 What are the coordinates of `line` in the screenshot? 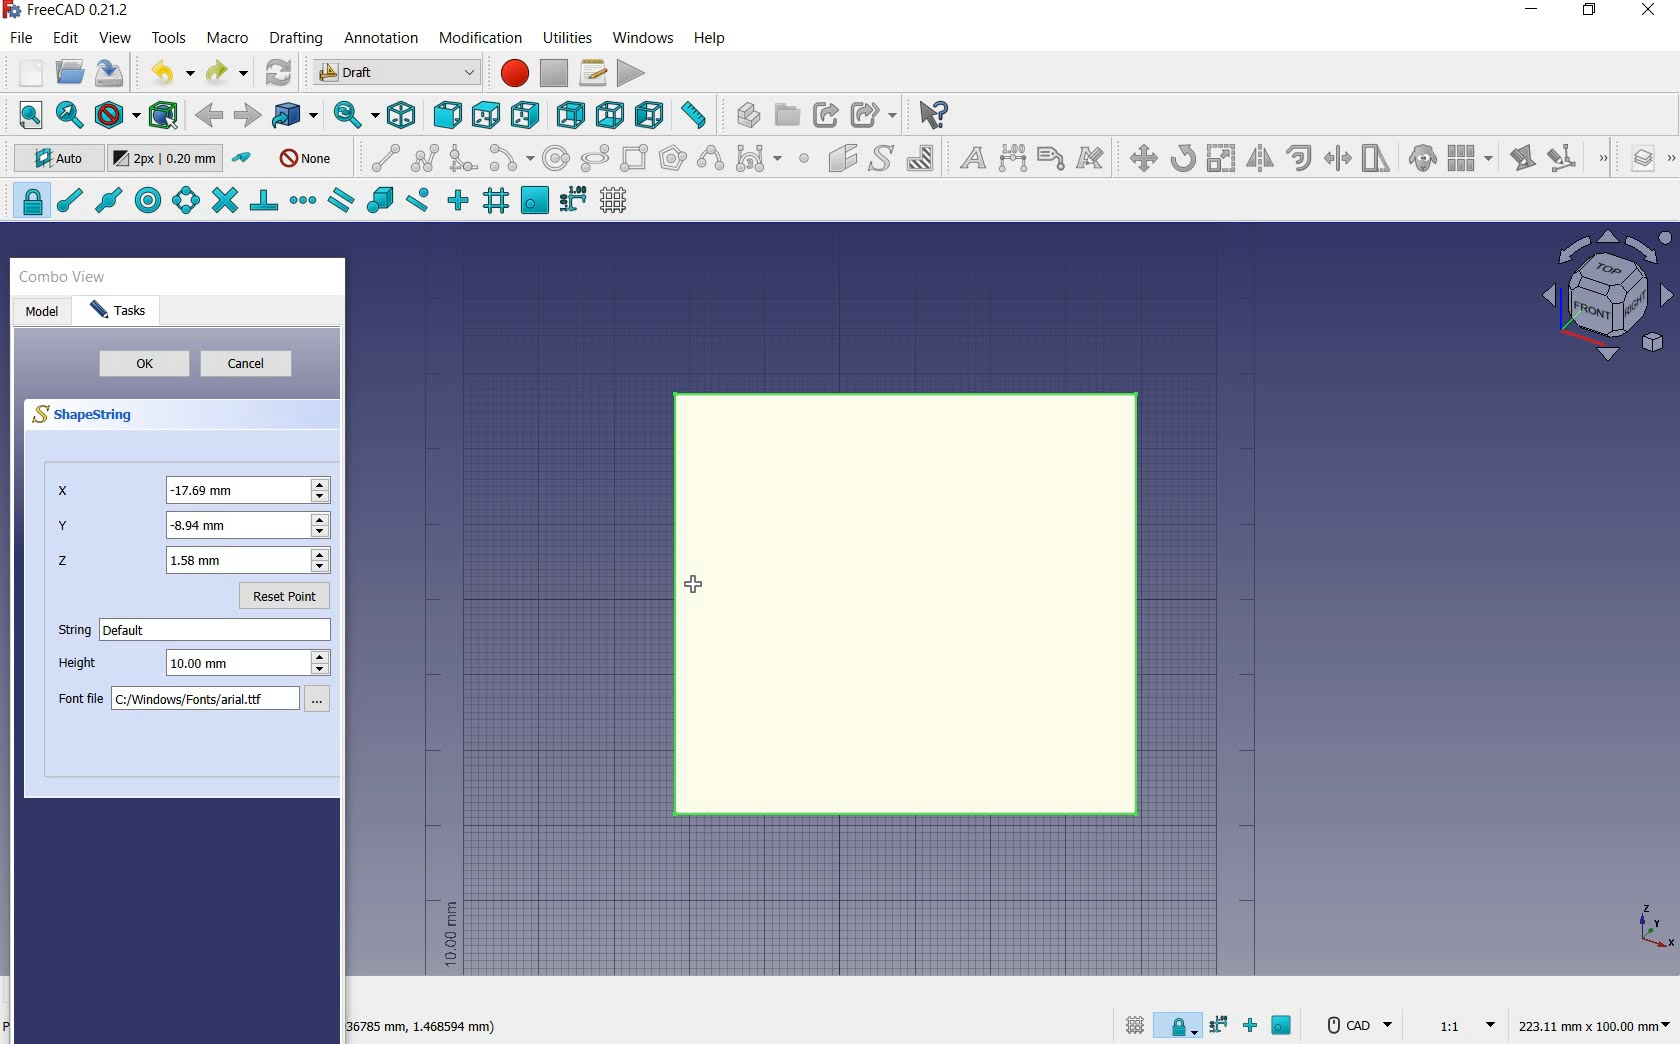 It's located at (380, 157).